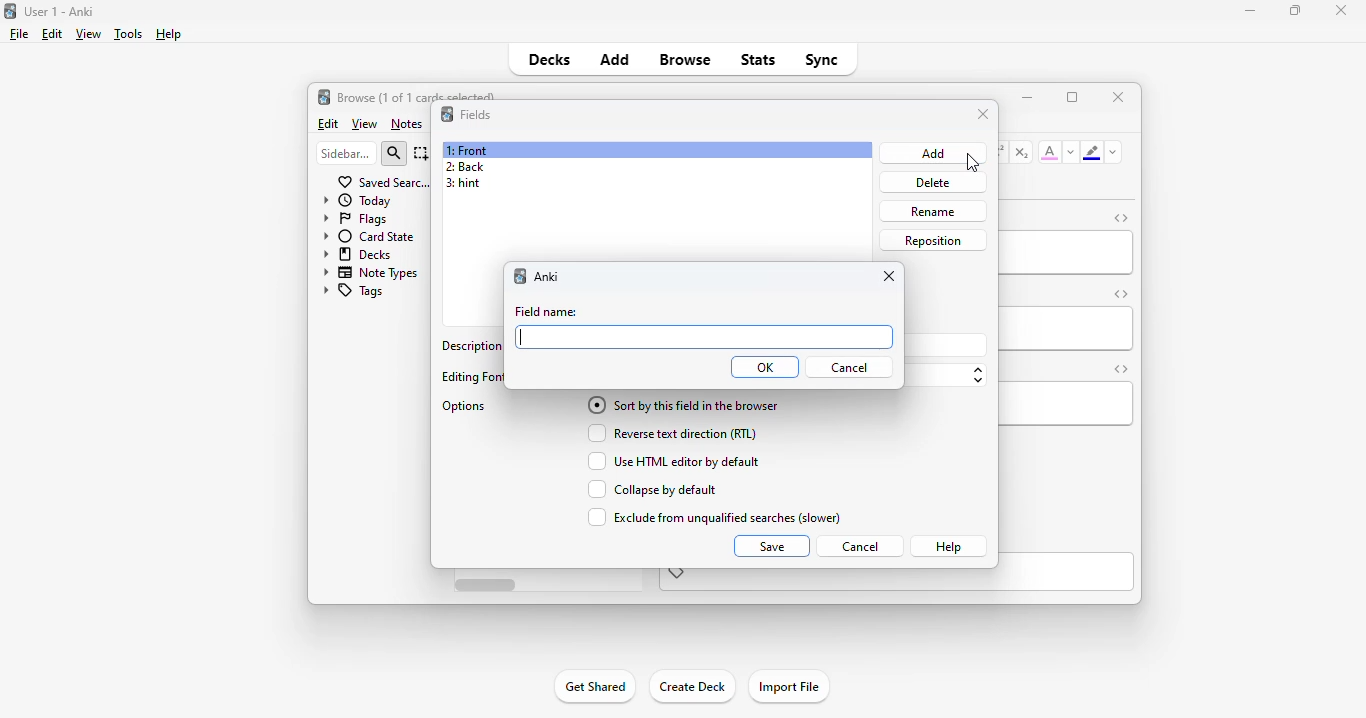  Describe the element at coordinates (967, 165) in the screenshot. I see `cursor` at that location.